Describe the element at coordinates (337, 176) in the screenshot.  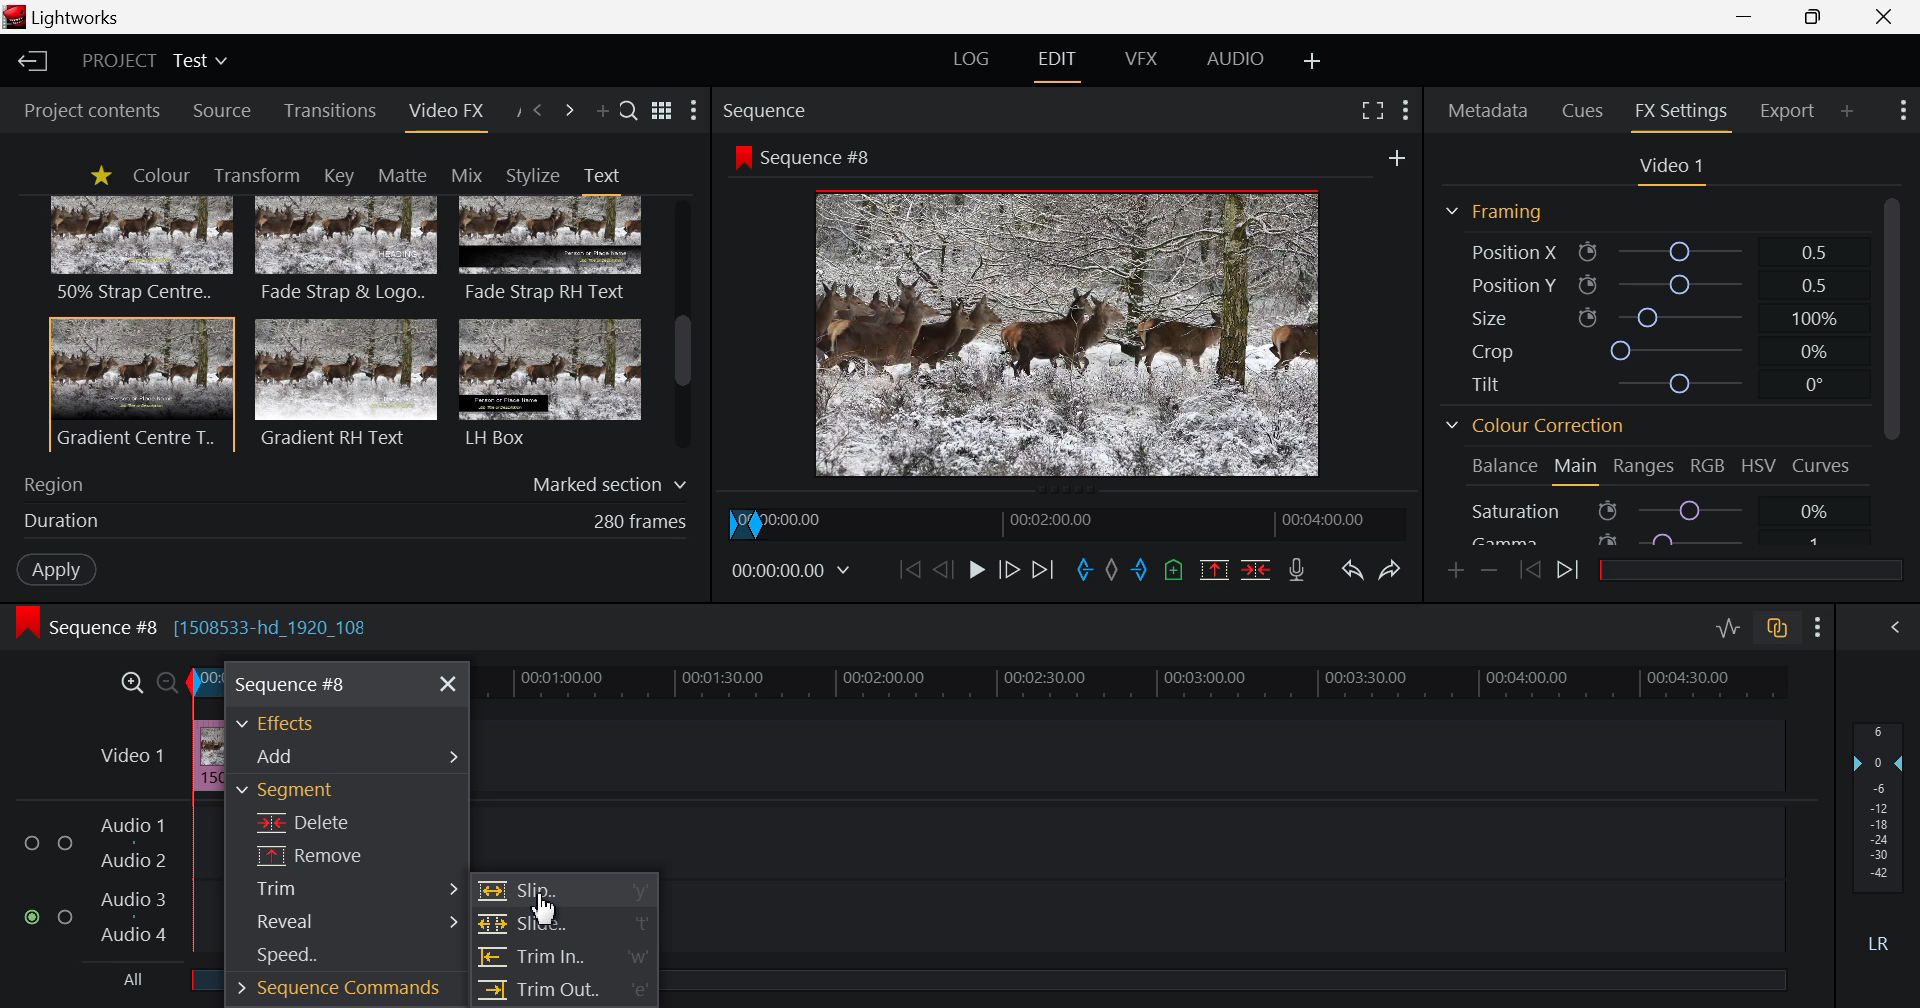
I see `Key` at that location.